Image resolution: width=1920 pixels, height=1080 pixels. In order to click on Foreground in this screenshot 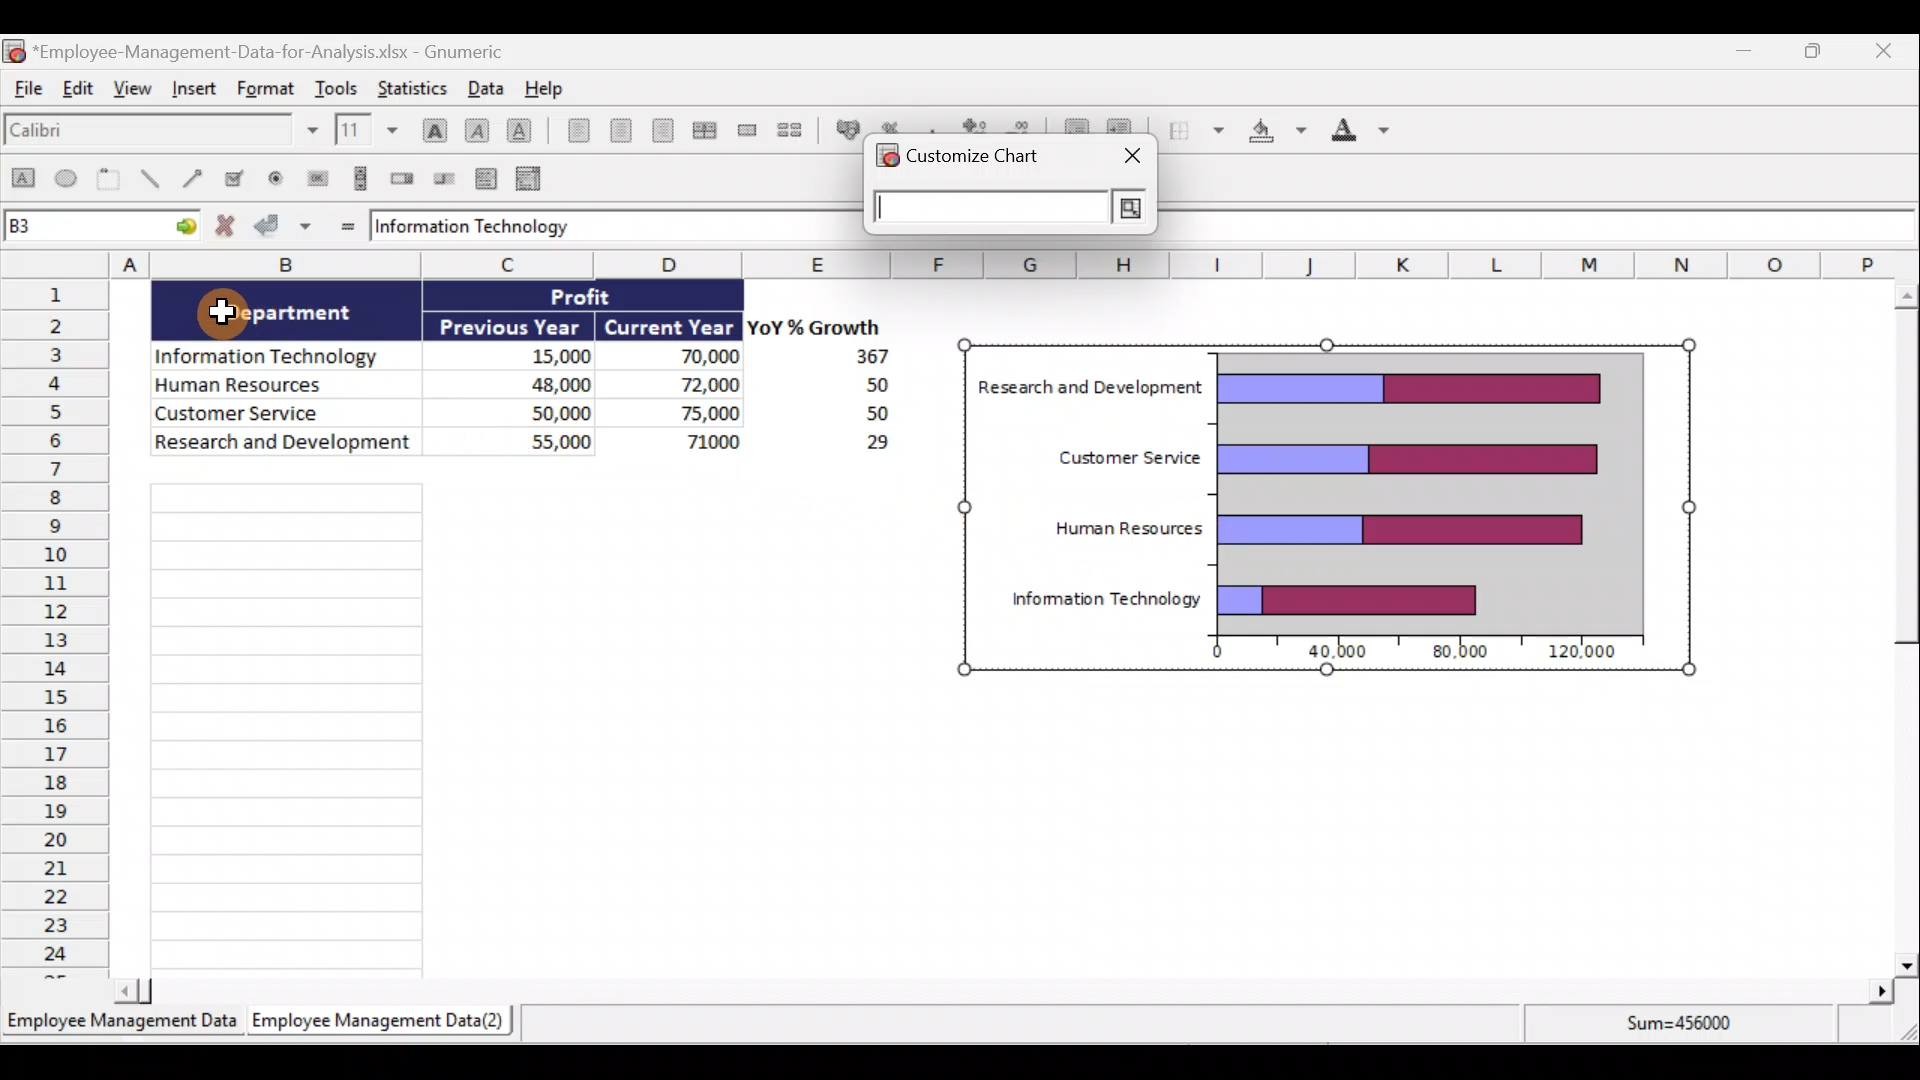, I will do `click(1369, 132)`.